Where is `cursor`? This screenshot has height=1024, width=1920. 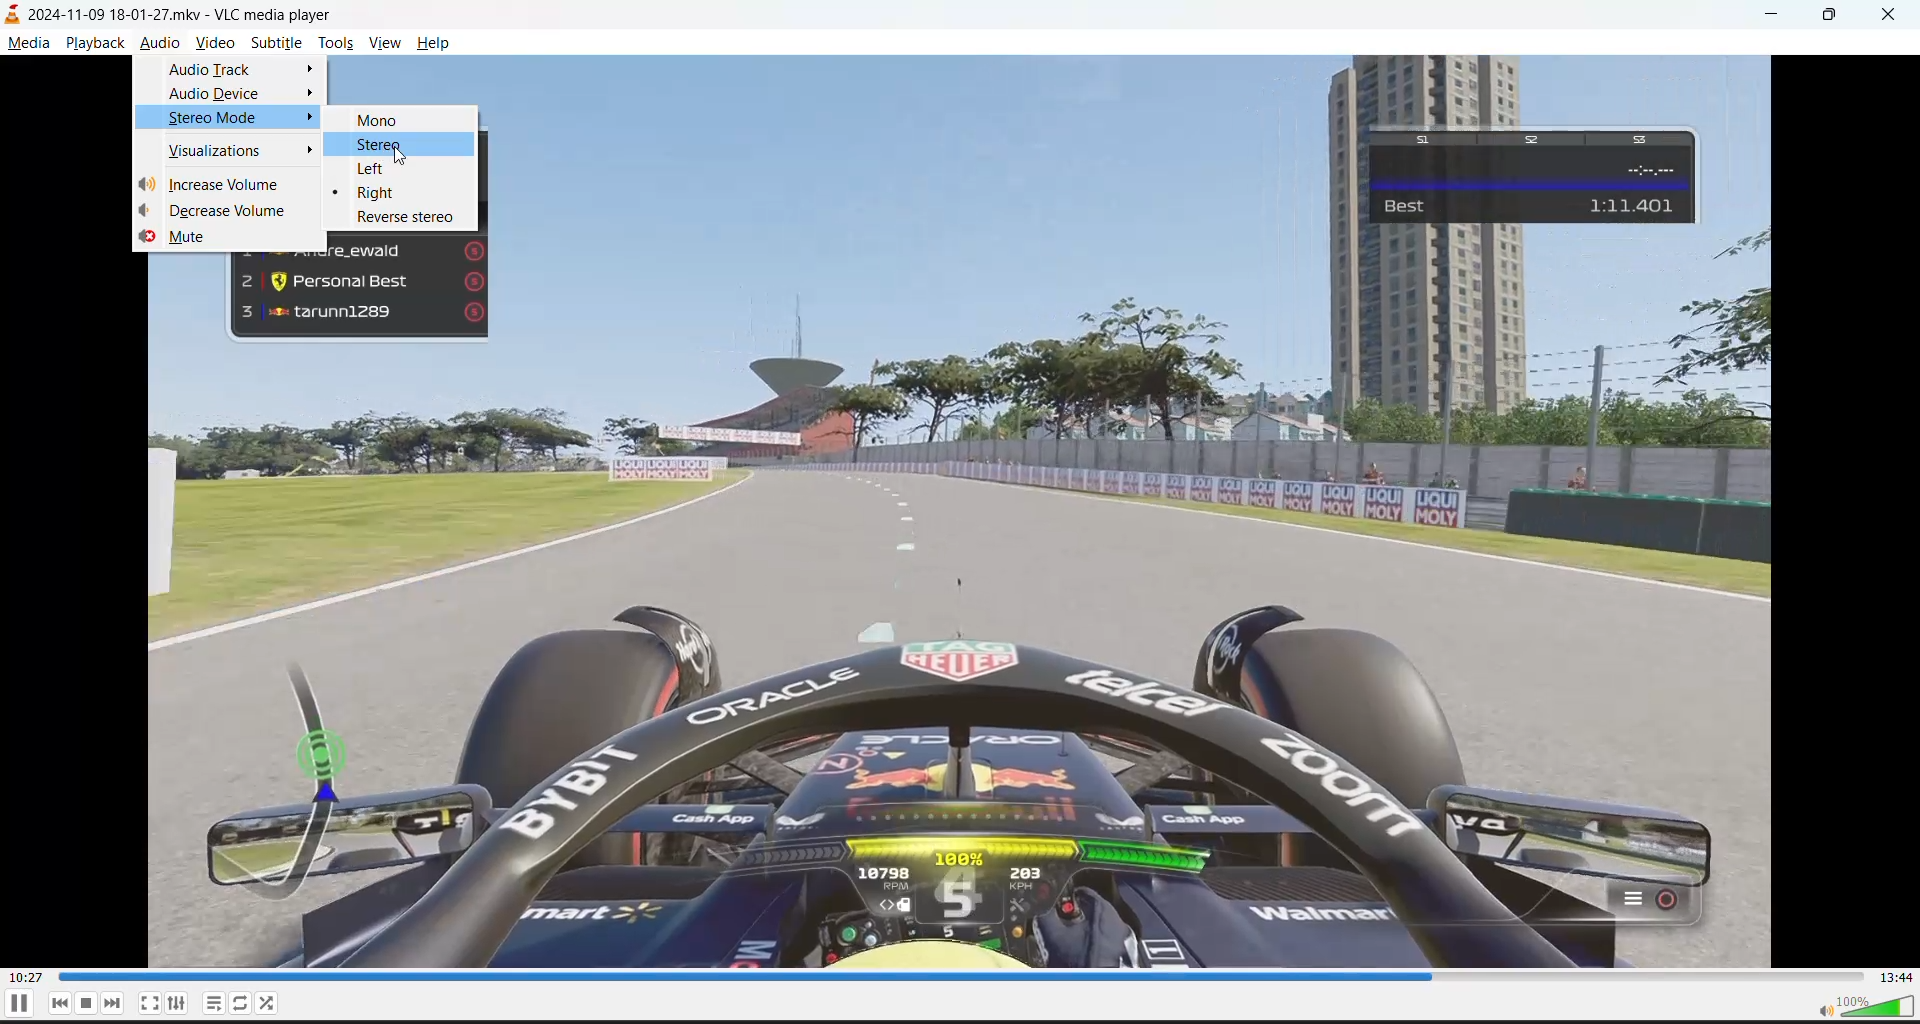
cursor is located at coordinates (399, 160).